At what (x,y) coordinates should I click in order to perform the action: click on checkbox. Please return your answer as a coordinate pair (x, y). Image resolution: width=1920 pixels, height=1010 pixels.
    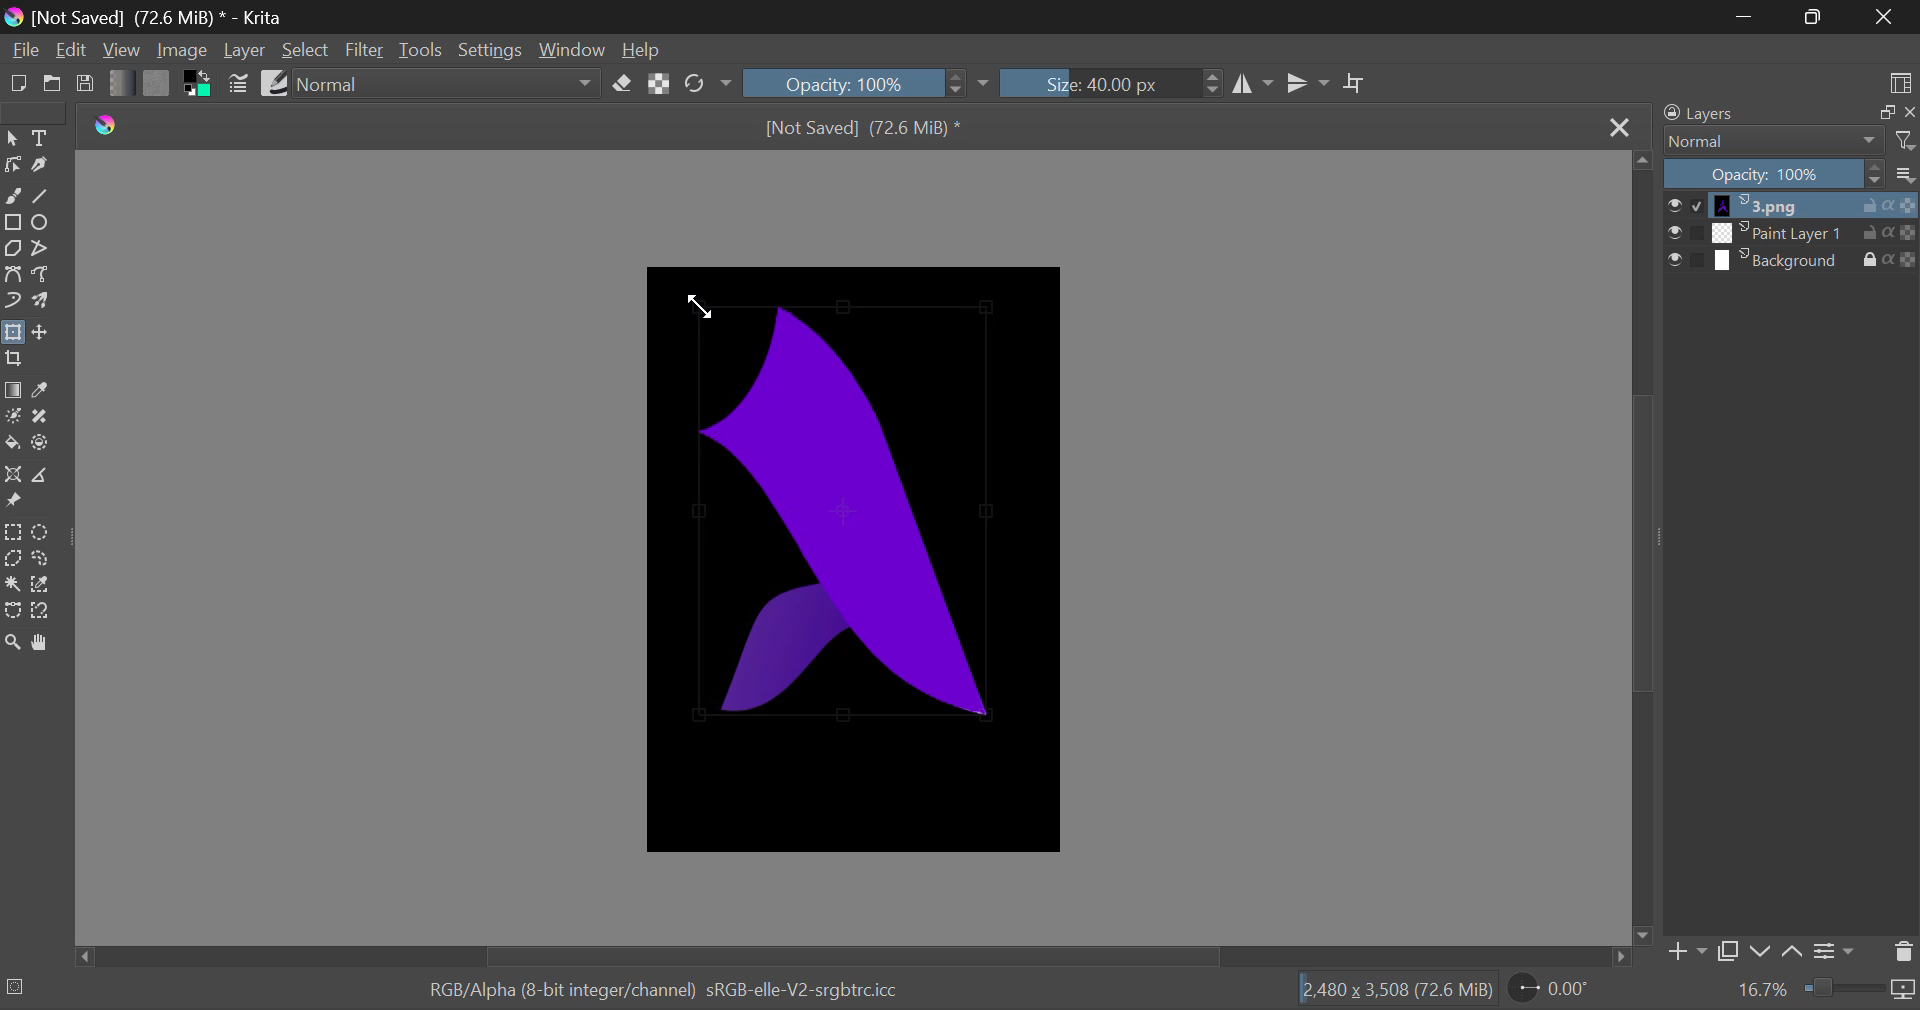
    Looking at the image, I should click on (1684, 233).